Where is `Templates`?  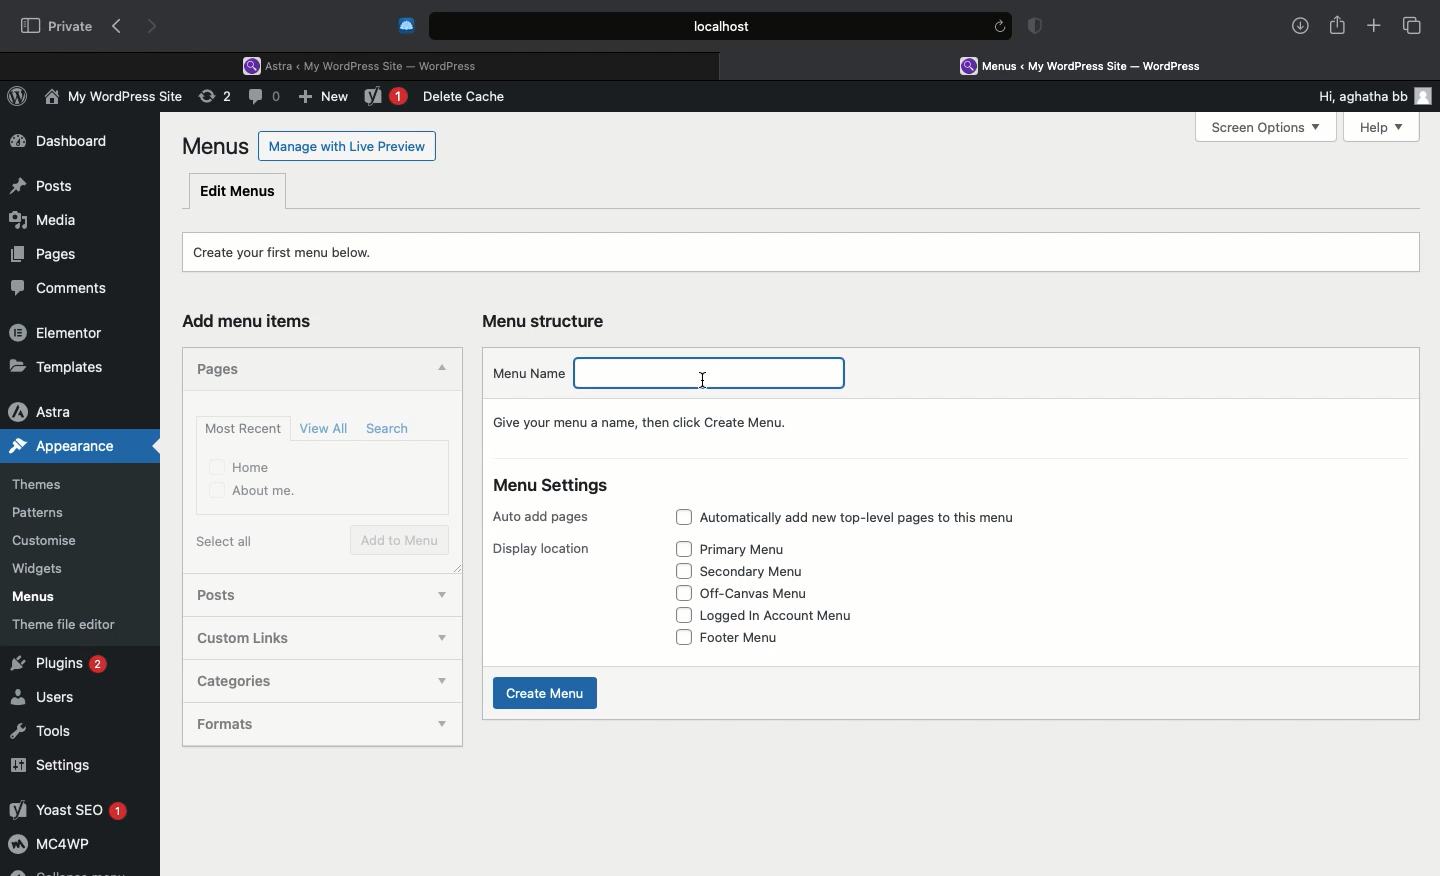 Templates is located at coordinates (58, 366).